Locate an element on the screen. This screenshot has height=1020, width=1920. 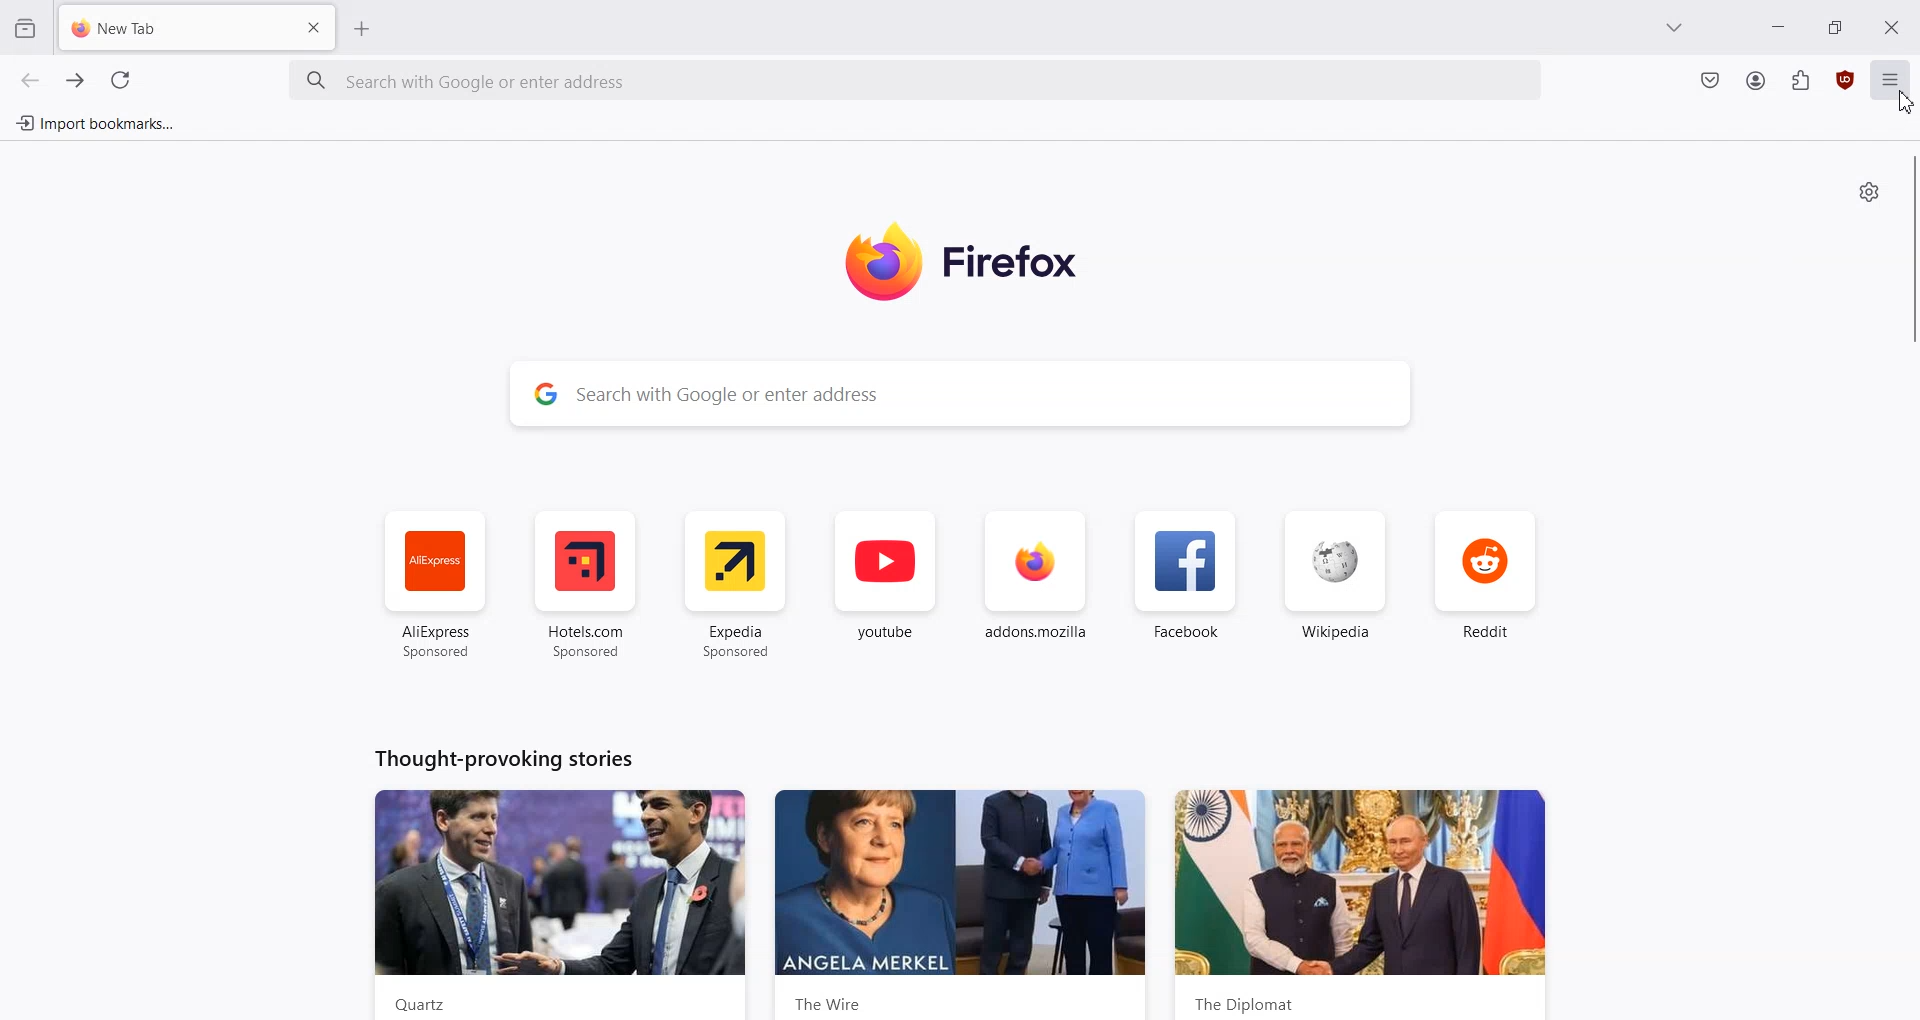
uBlock Origin is located at coordinates (1847, 80).